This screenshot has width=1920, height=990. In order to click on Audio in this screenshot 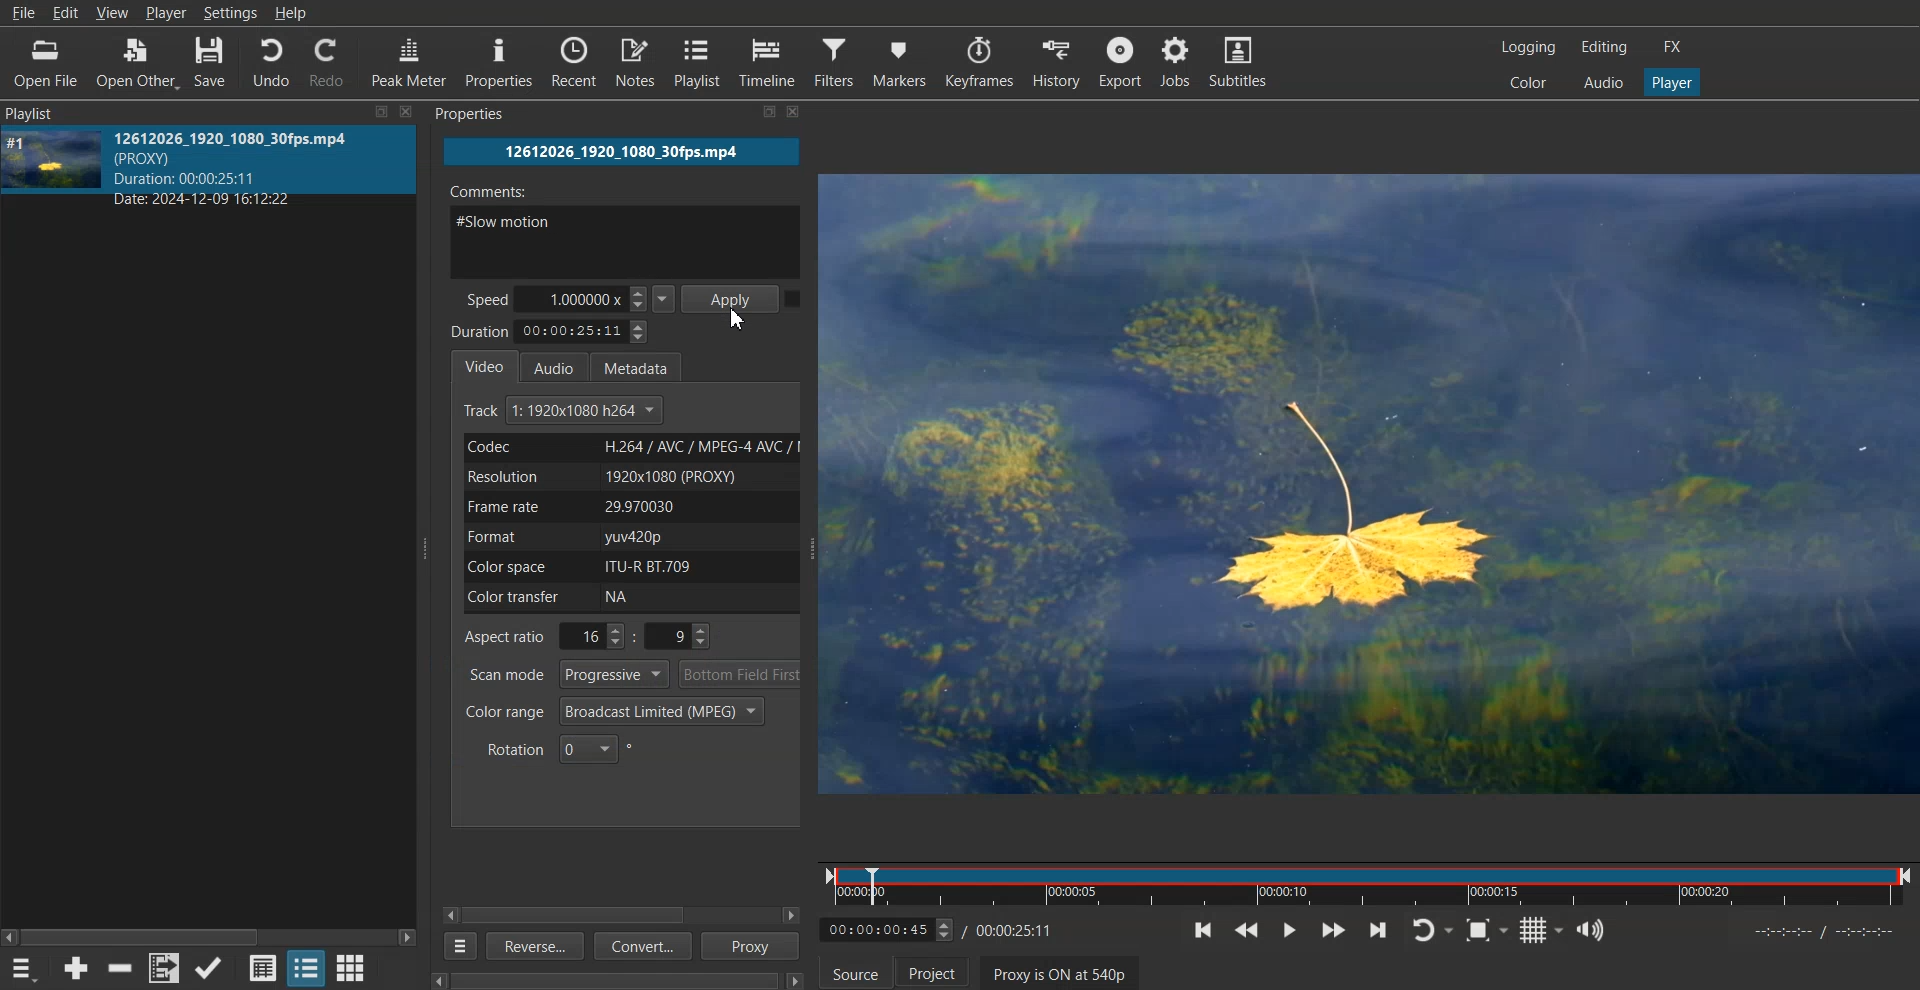, I will do `click(1601, 82)`.